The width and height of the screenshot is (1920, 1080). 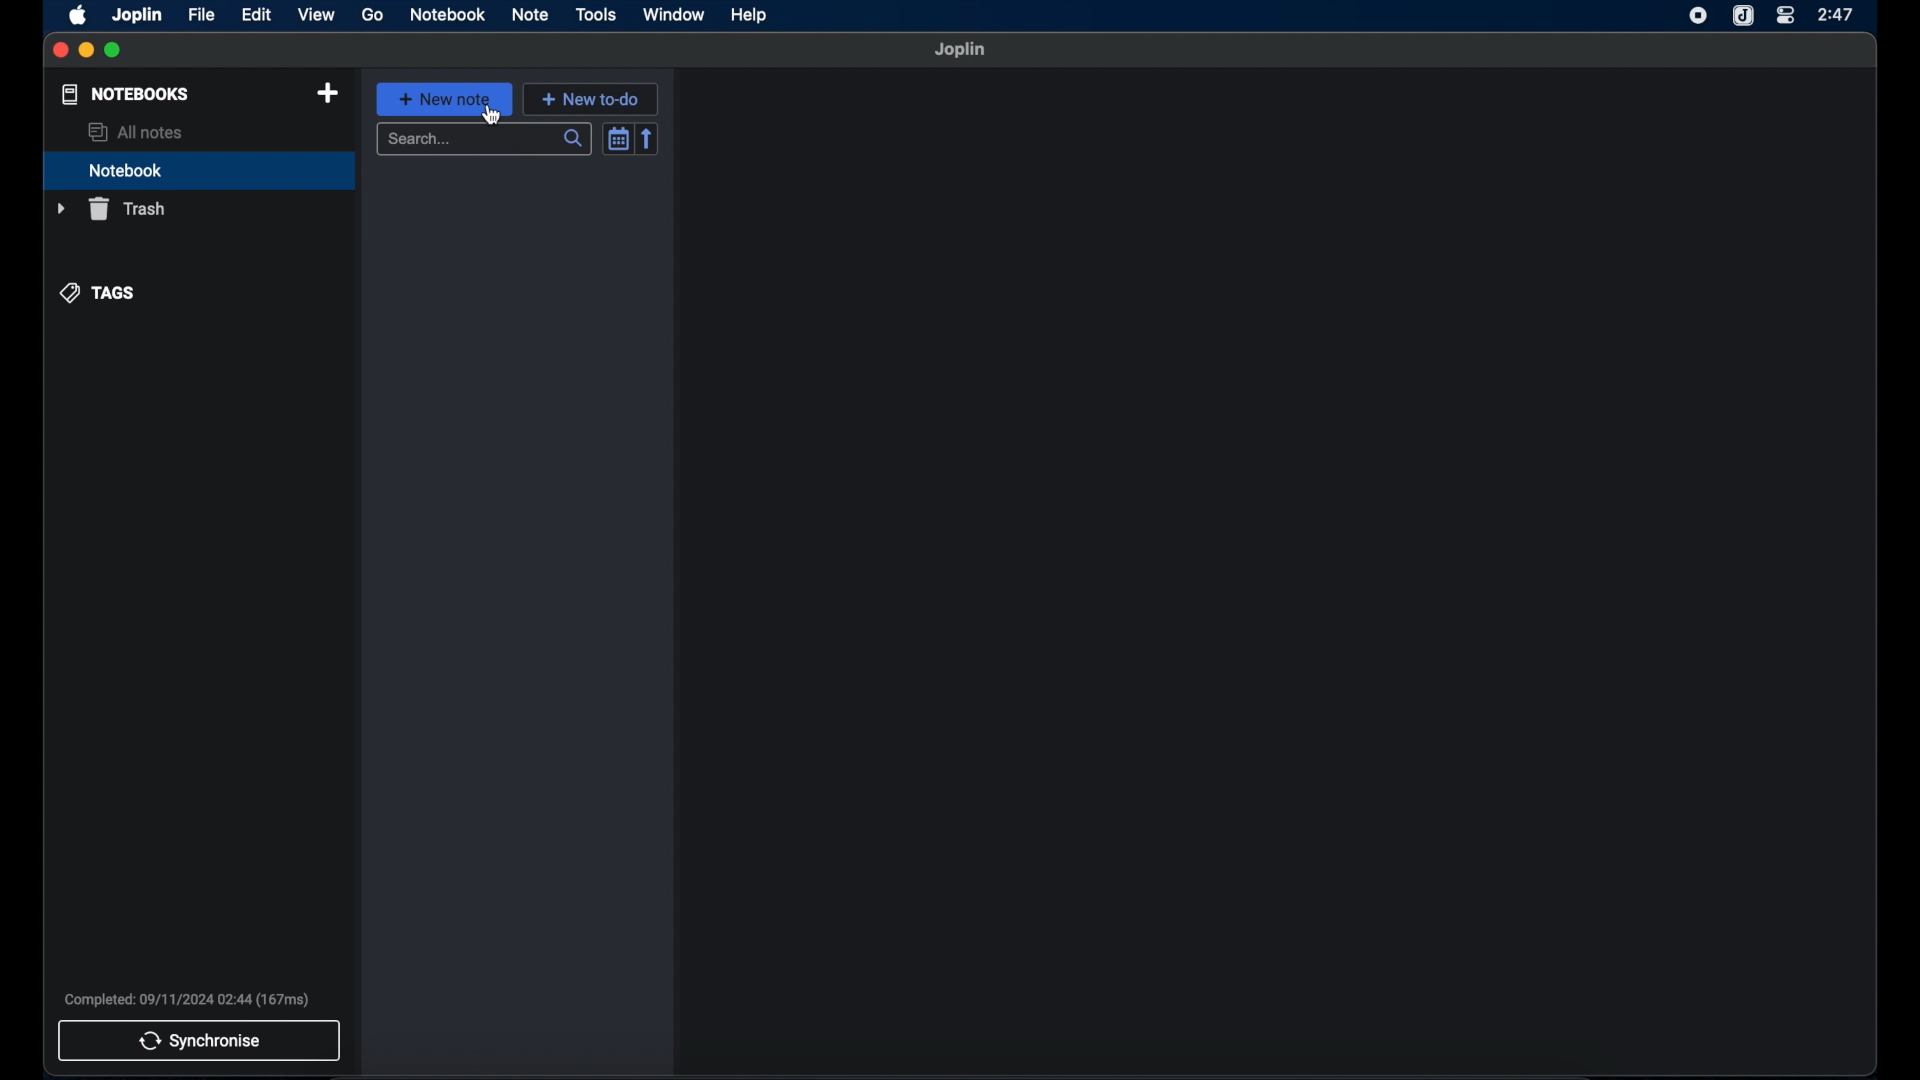 What do you see at coordinates (674, 14) in the screenshot?
I see `window` at bounding box center [674, 14].